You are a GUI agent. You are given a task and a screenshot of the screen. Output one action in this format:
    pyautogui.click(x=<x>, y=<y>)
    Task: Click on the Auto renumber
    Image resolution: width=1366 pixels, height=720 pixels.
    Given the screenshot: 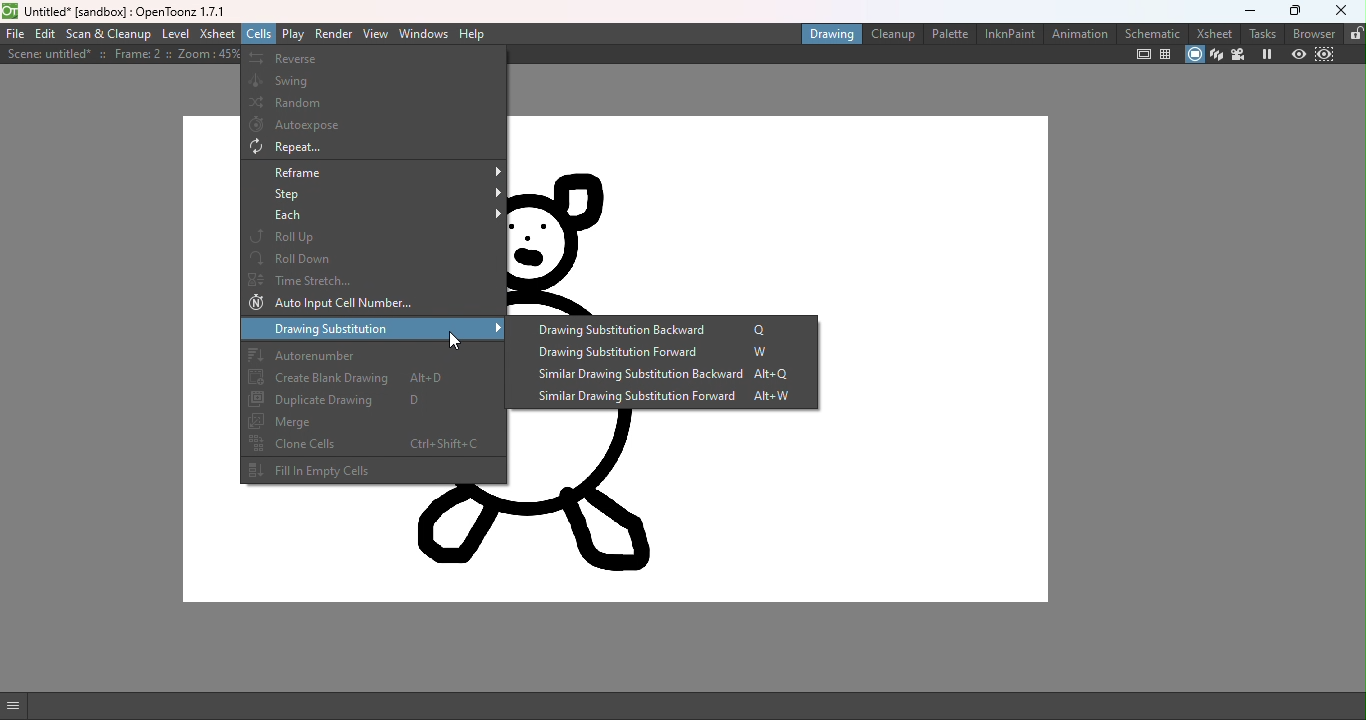 What is the action you would take?
    pyautogui.click(x=371, y=354)
    